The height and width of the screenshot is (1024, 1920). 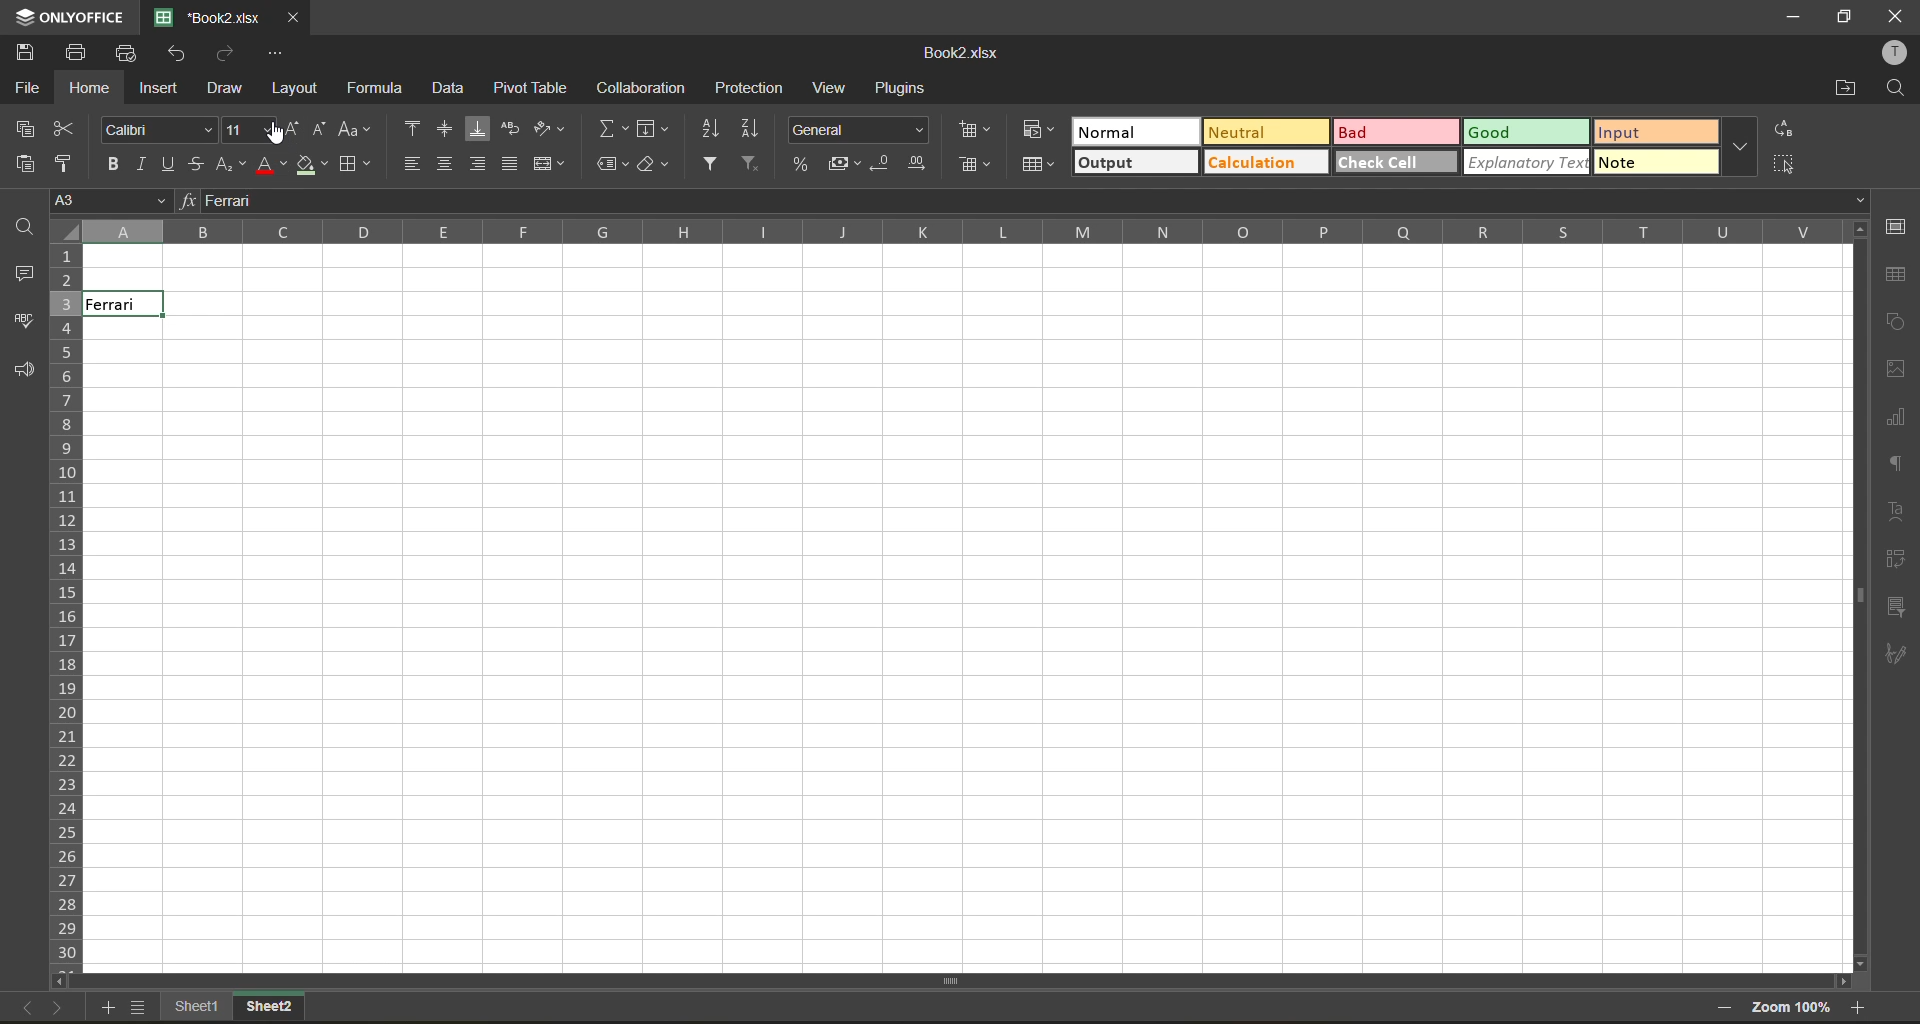 I want to click on find, so click(x=19, y=228).